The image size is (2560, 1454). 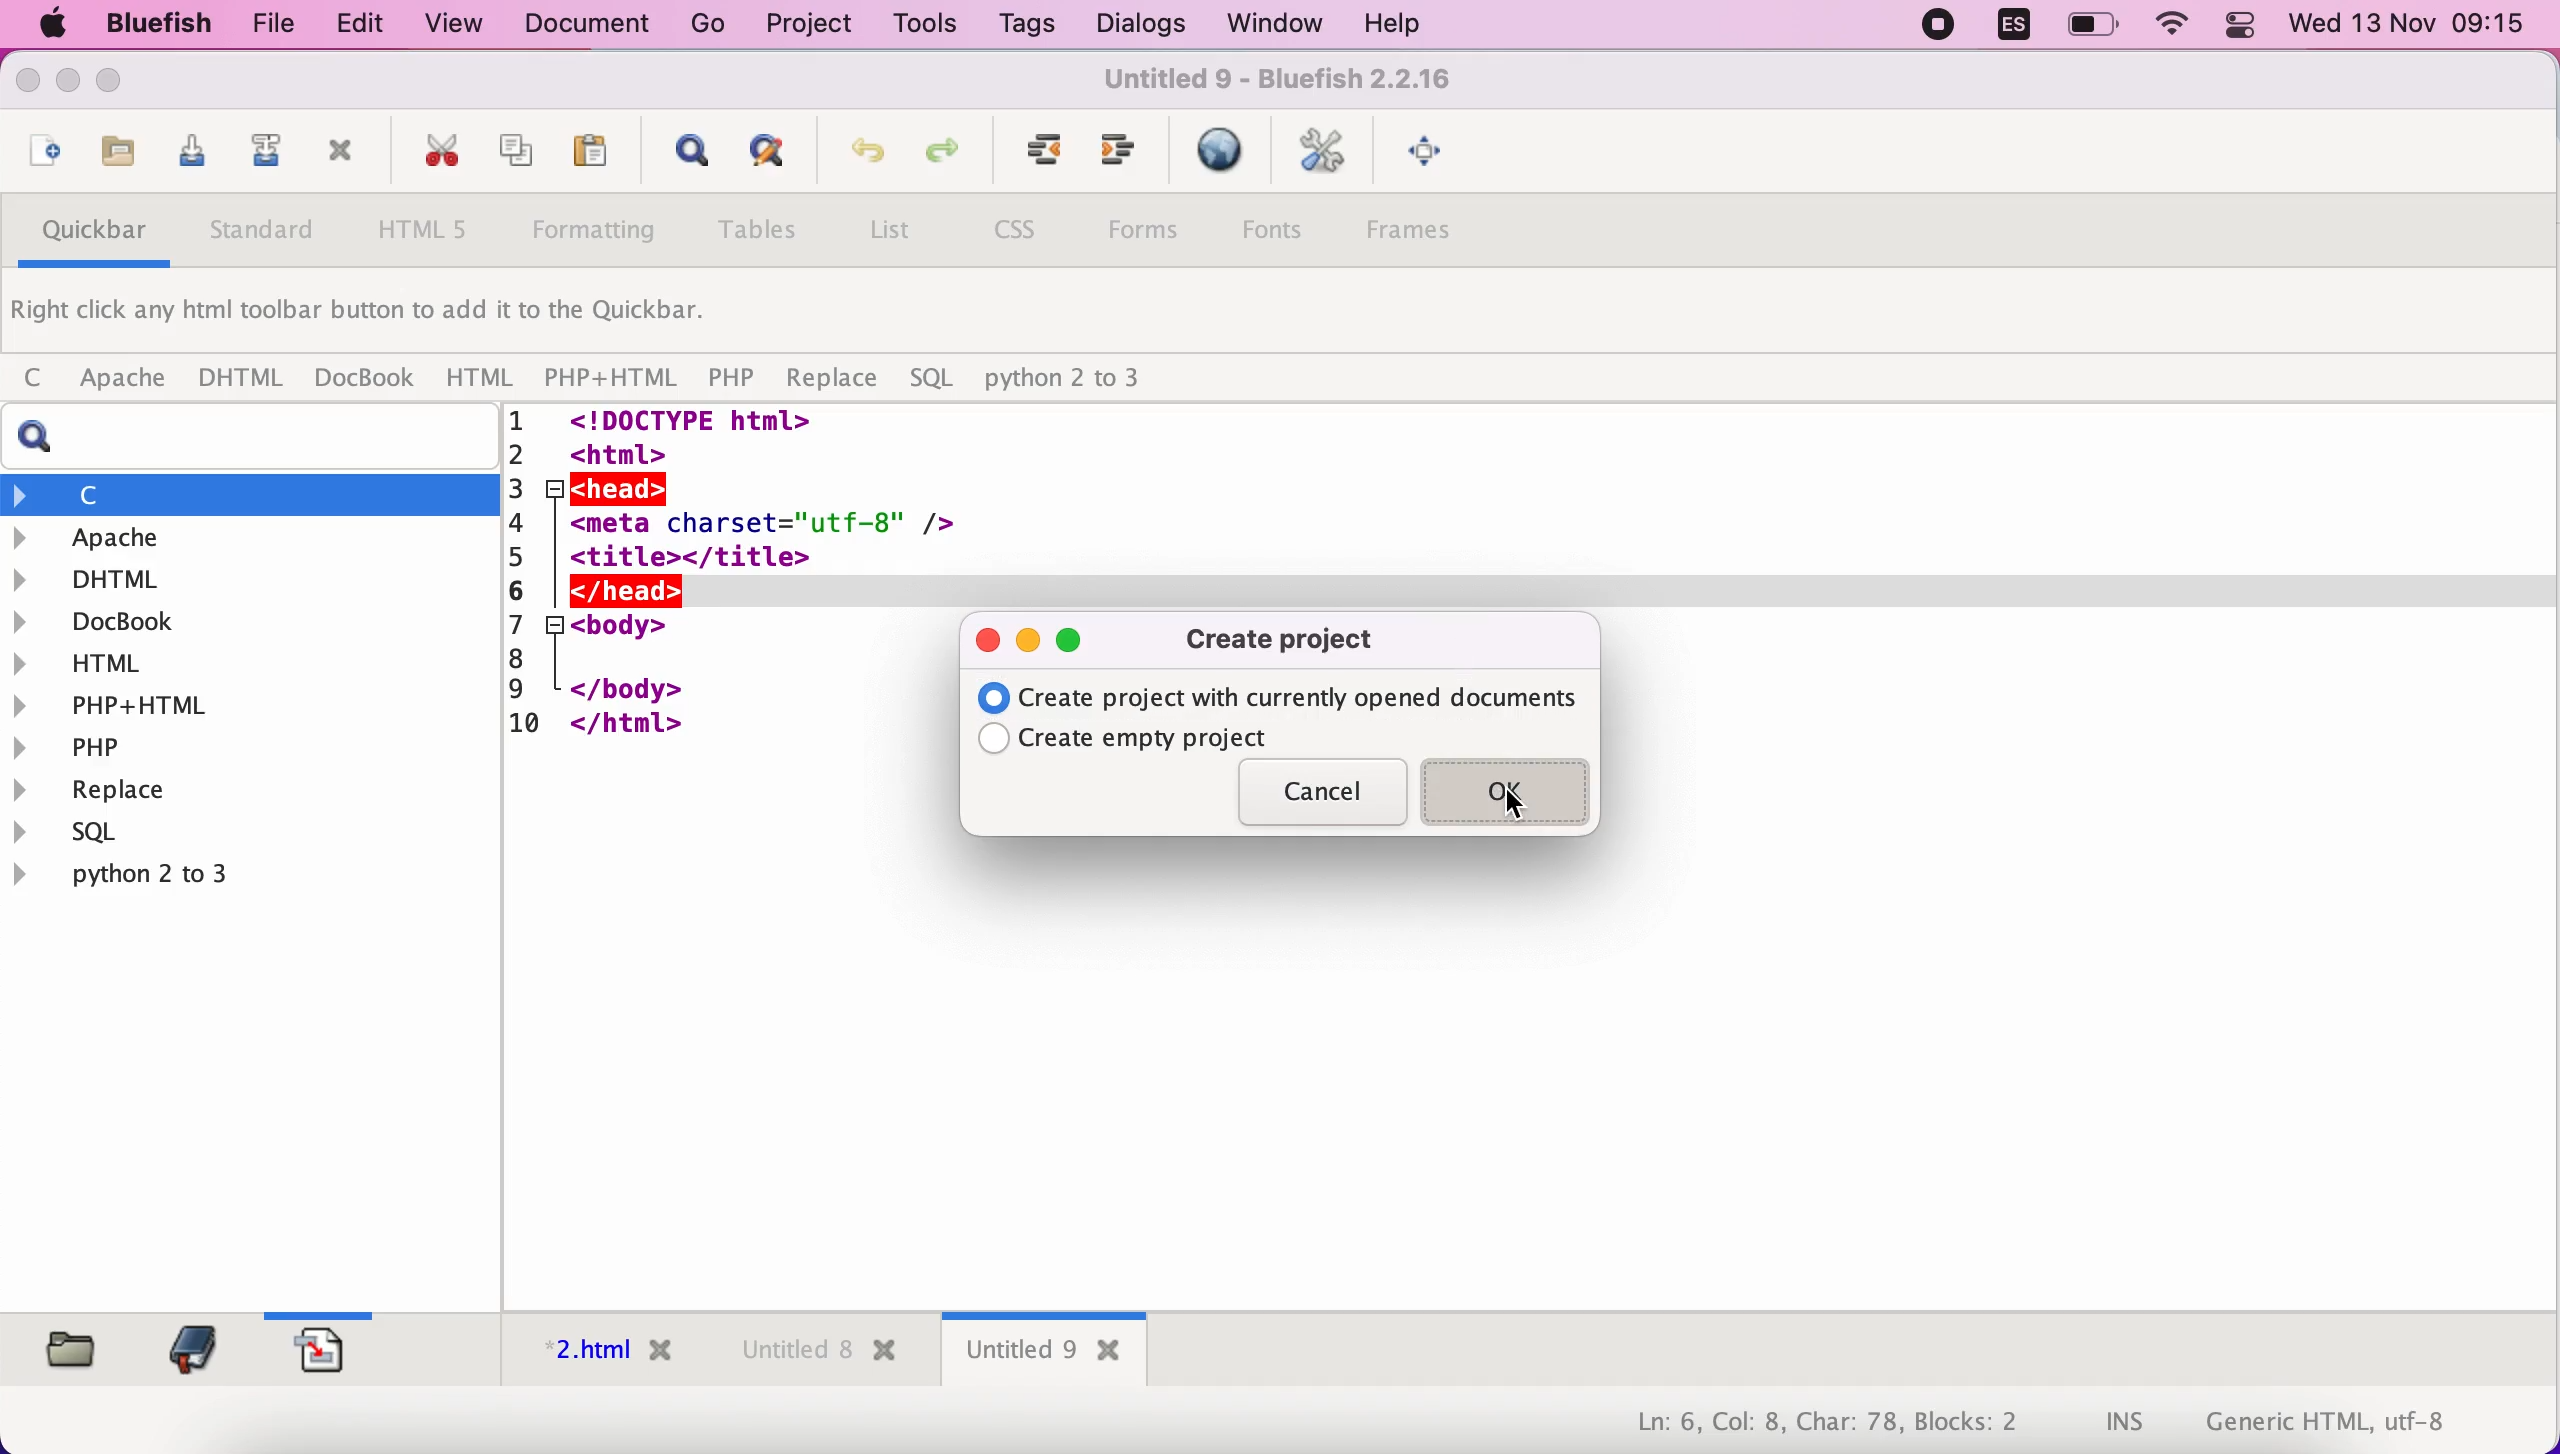 I want to click on html, so click(x=251, y=661).